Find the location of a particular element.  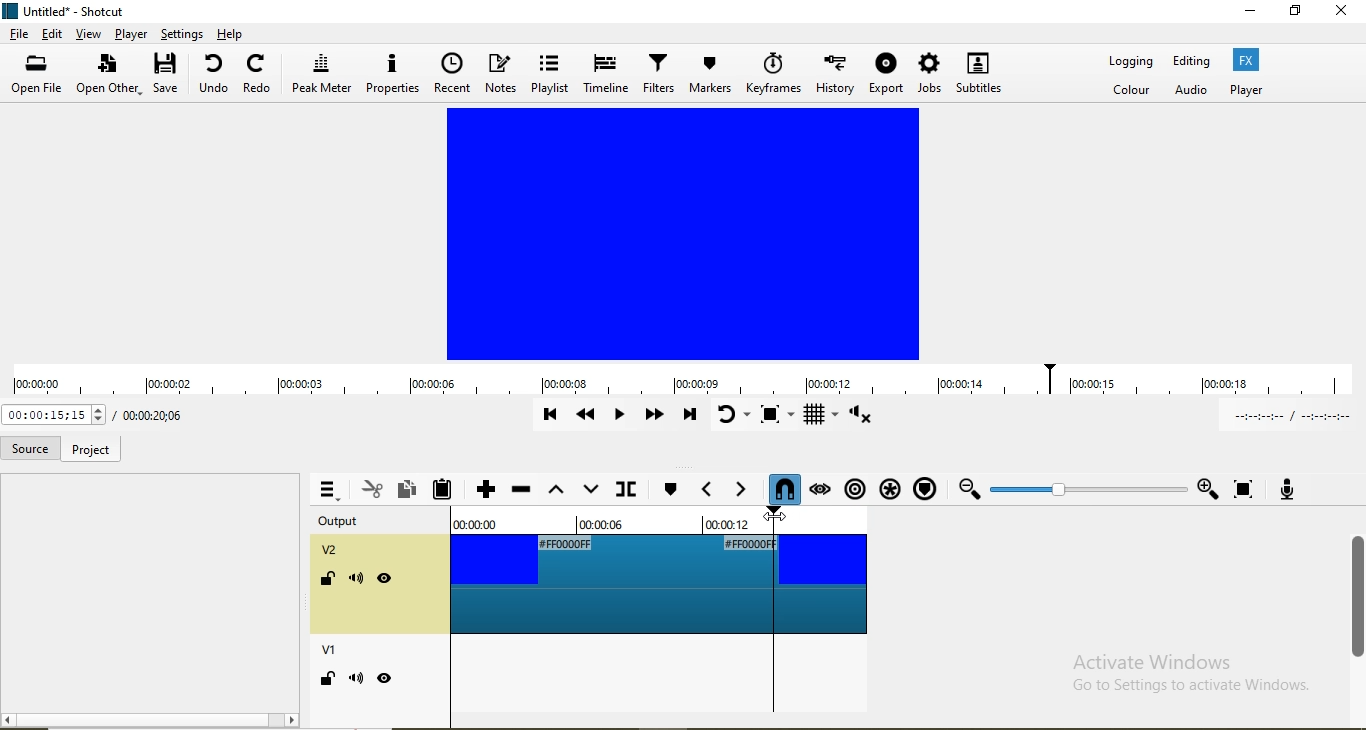

Fx is located at coordinates (1248, 59).